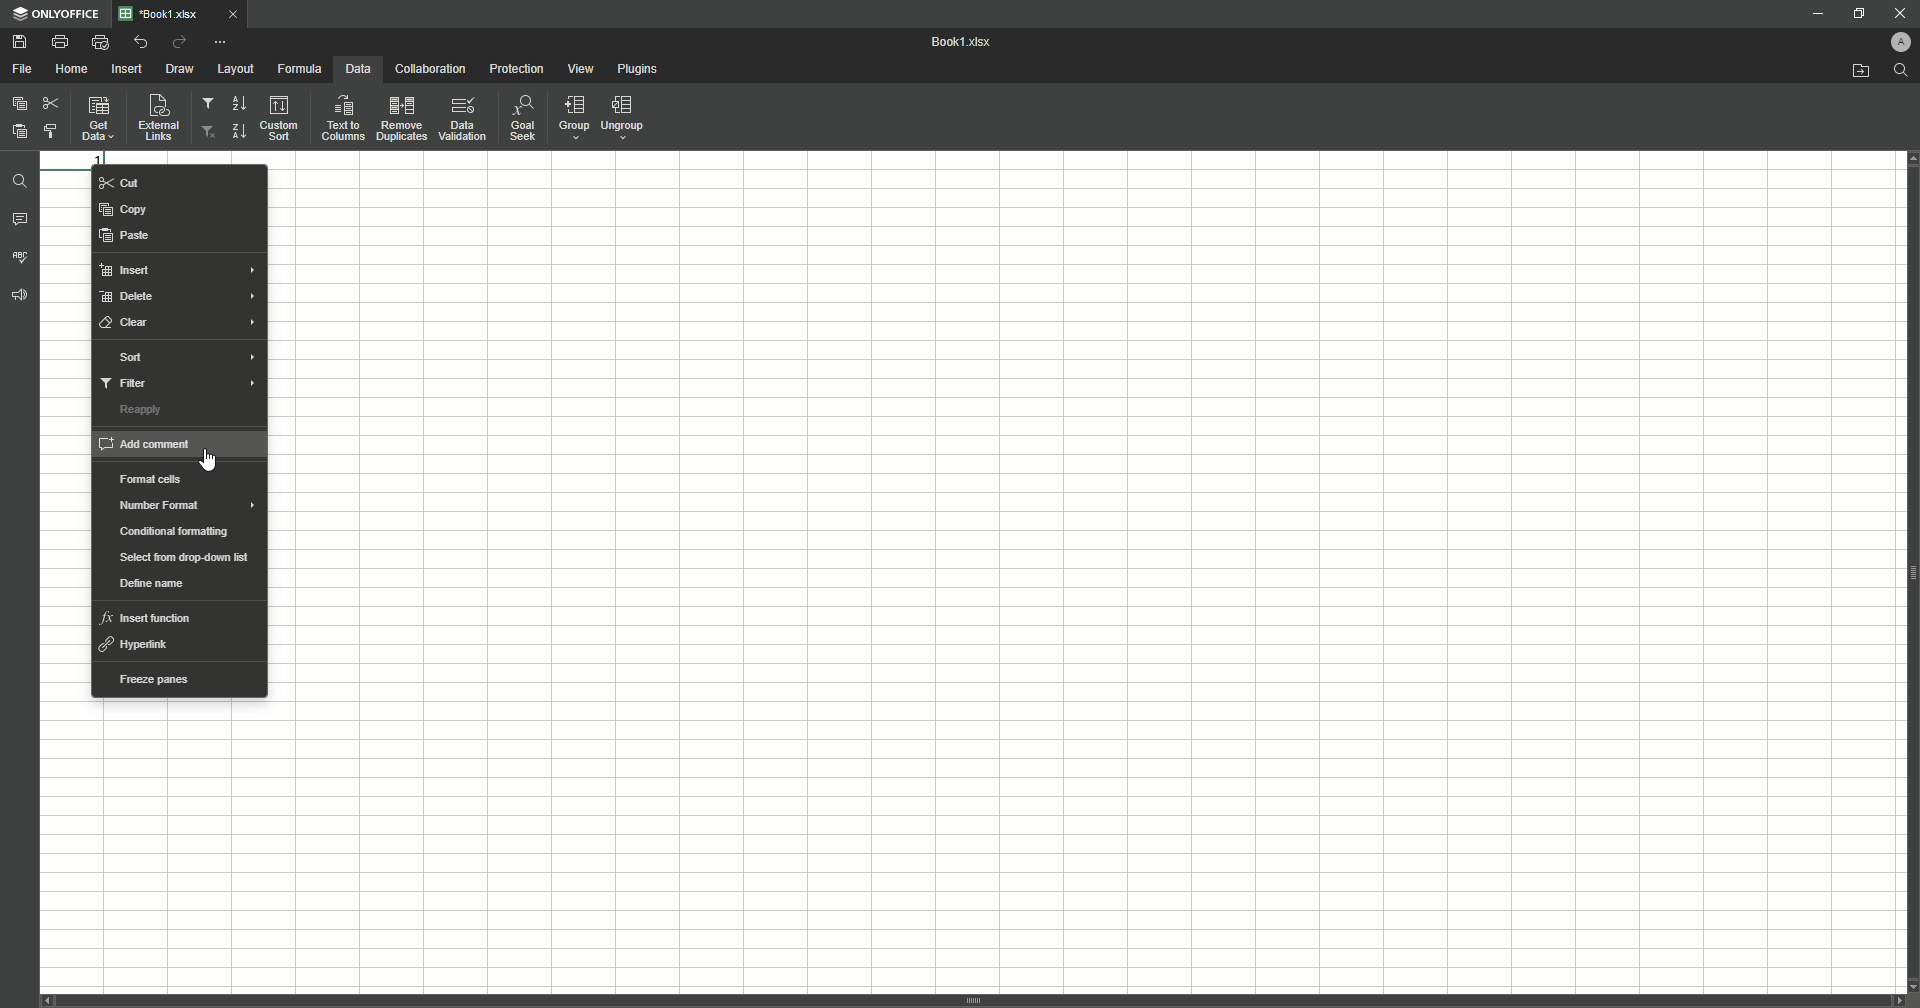  What do you see at coordinates (158, 506) in the screenshot?
I see `Number Format` at bounding box center [158, 506].